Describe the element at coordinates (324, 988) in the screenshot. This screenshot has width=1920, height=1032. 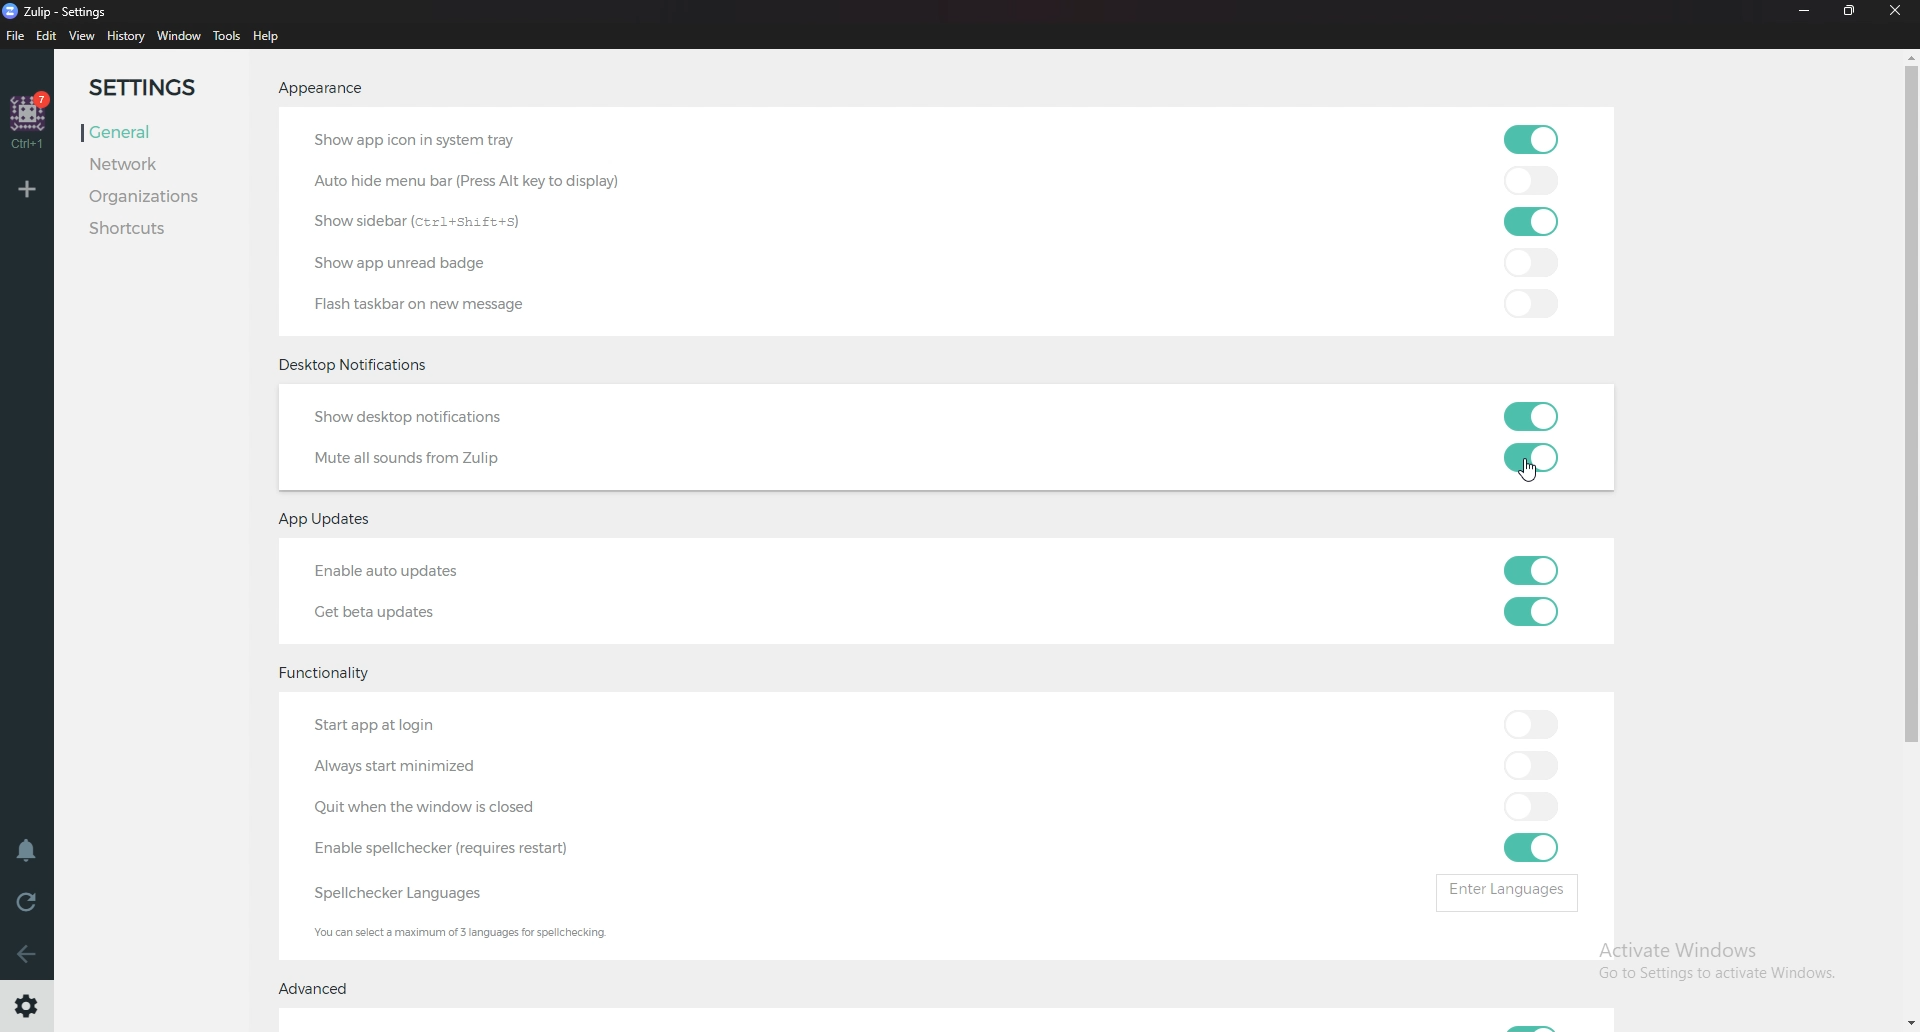
I see `Advanced` at that location.